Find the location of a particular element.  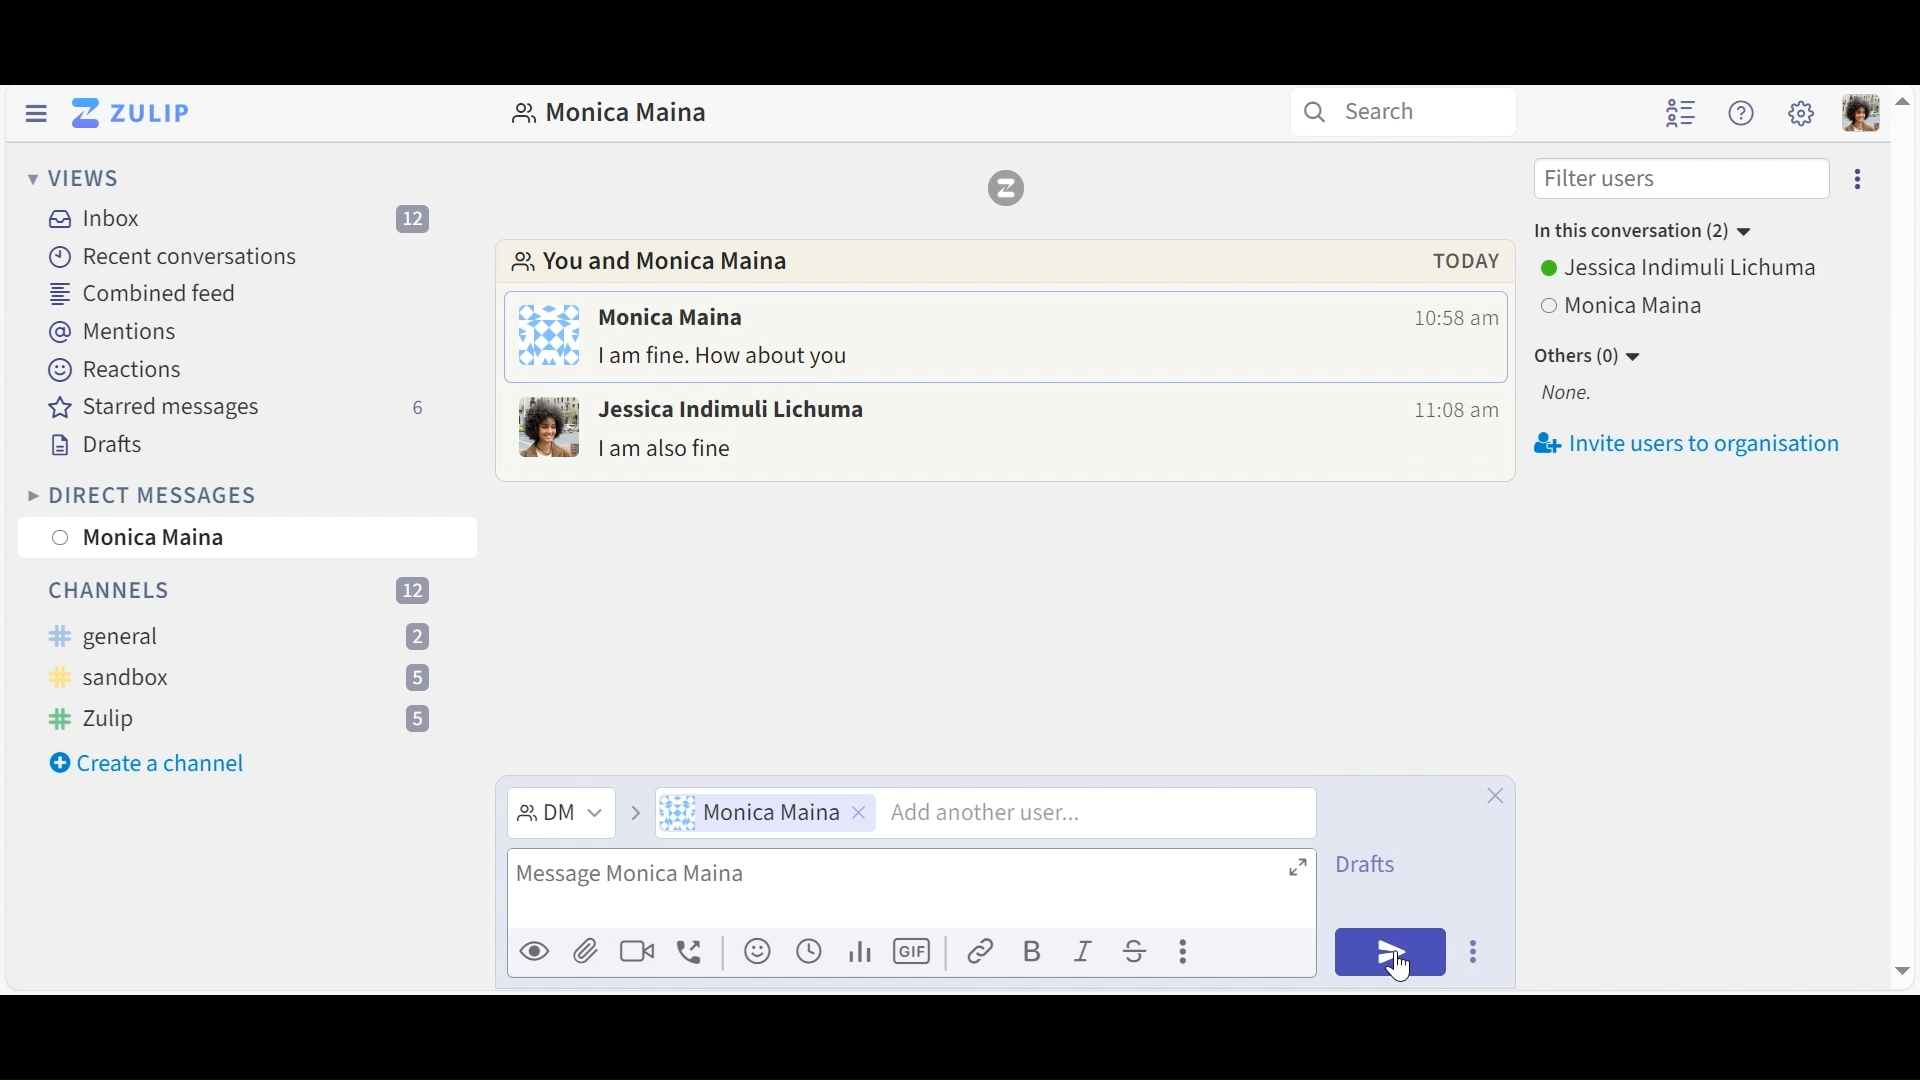

Compose messages is located at coordinates (910, 886).